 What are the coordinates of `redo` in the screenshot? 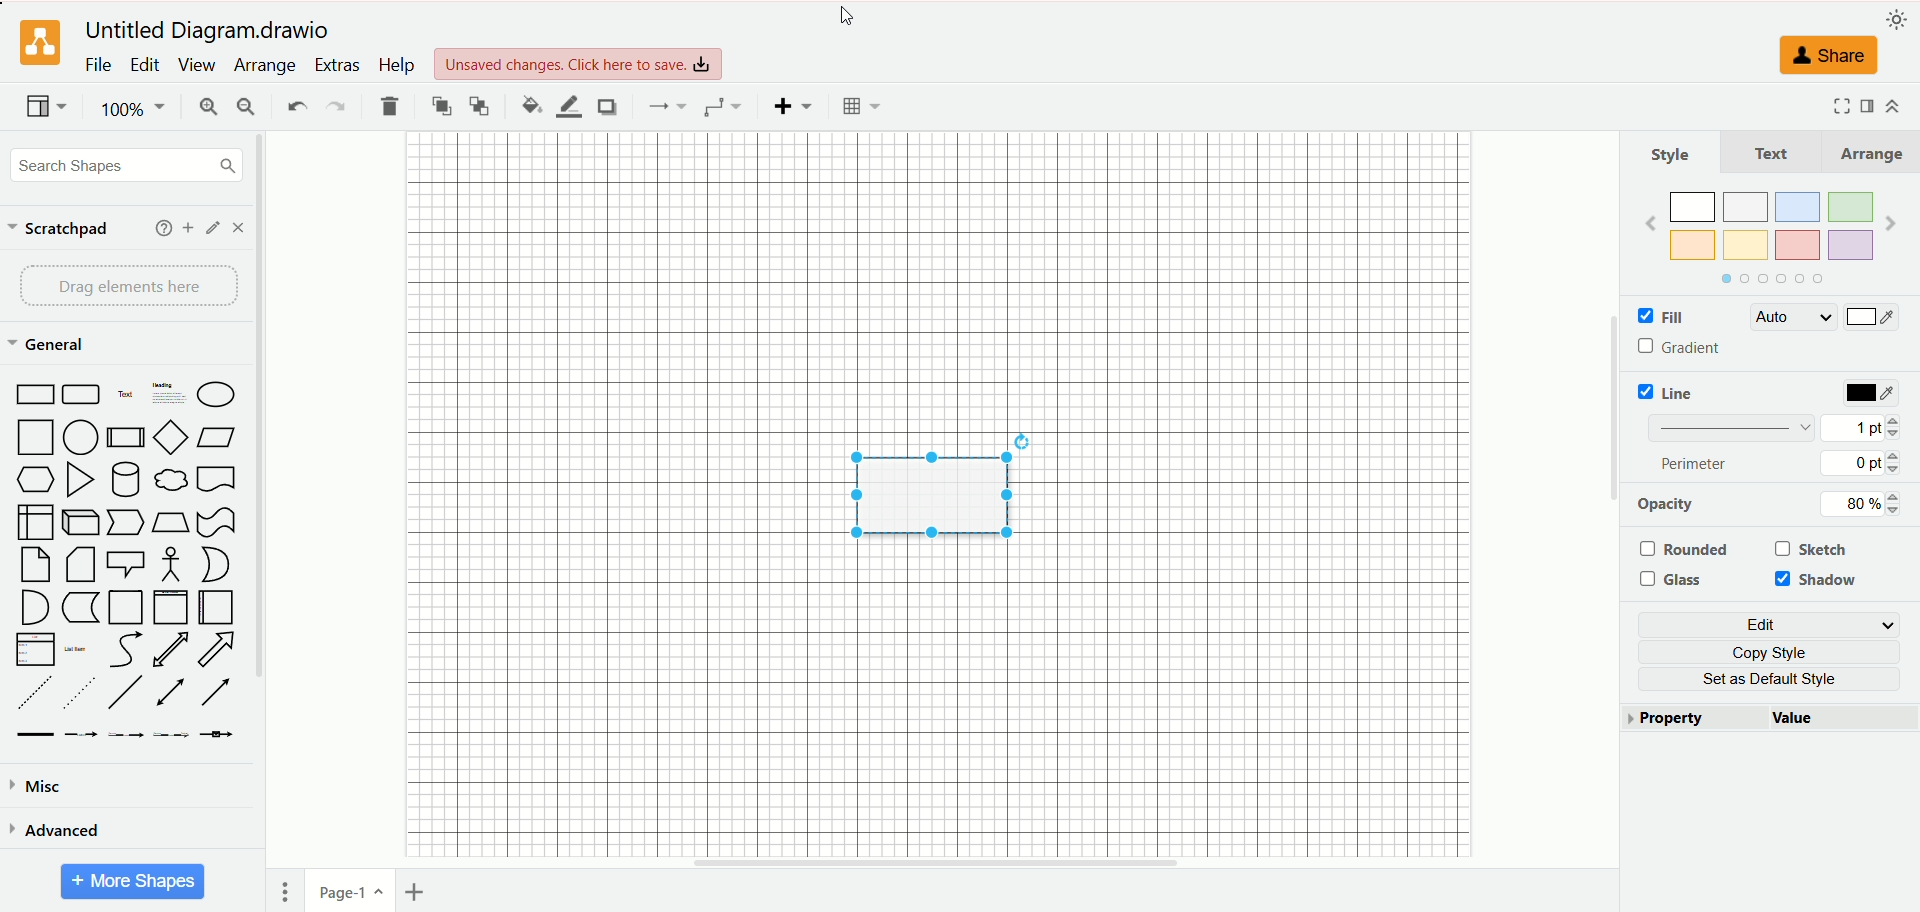 It's located at (334, 108).